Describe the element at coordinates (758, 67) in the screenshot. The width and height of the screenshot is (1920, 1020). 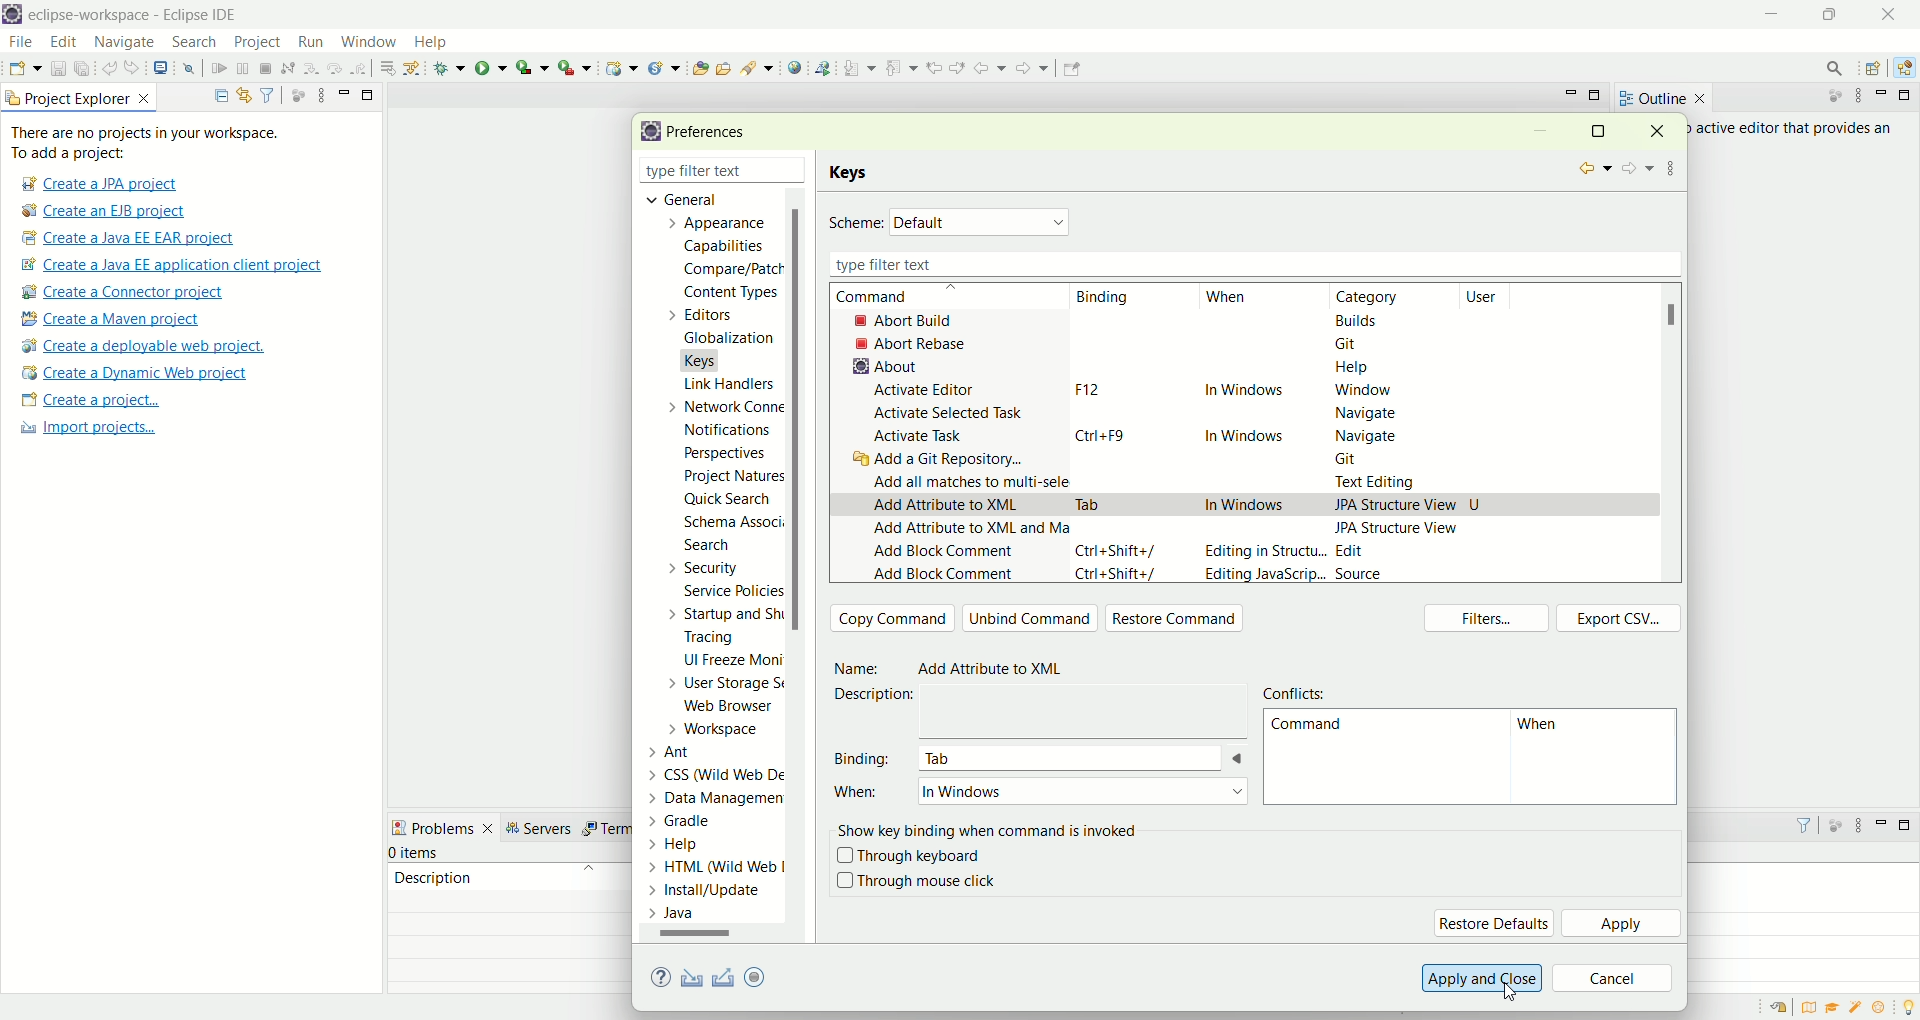
I see `search` at that location.